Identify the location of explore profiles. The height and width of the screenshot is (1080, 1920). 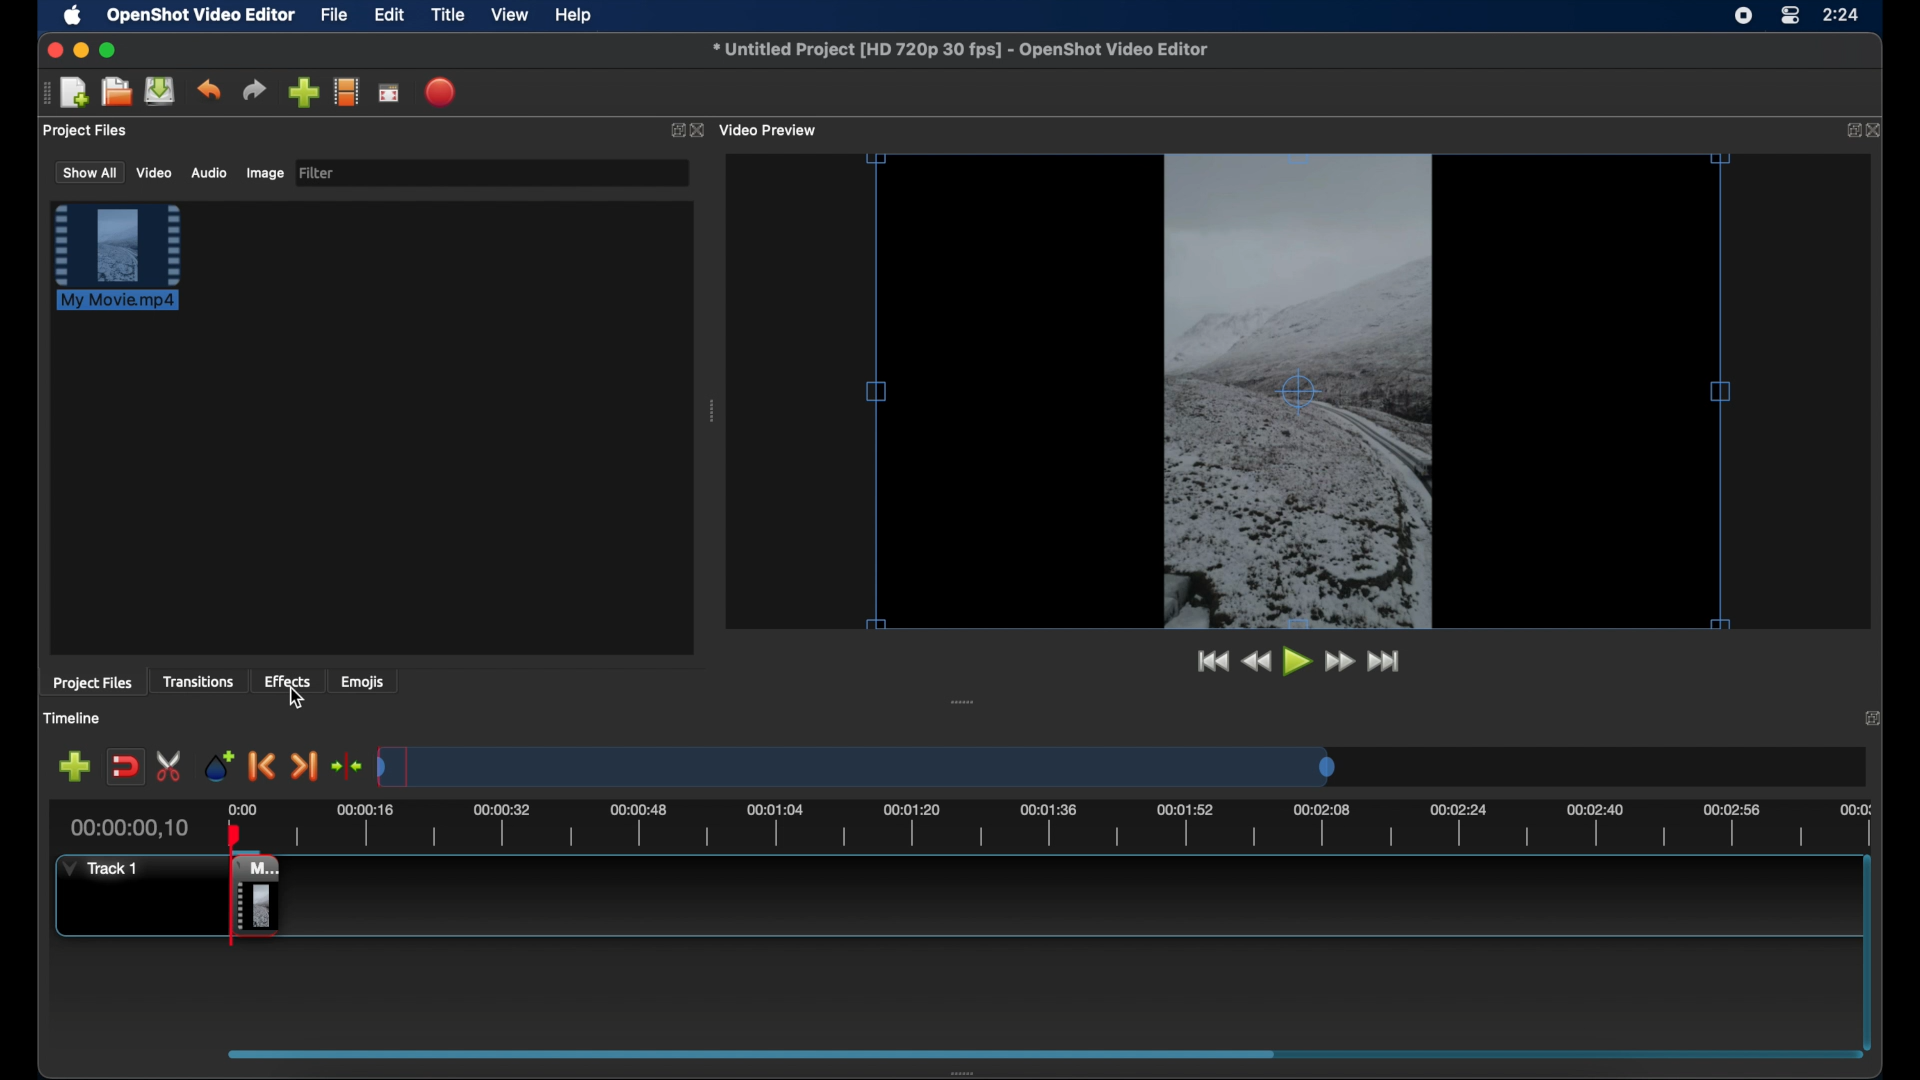
(348, 93).